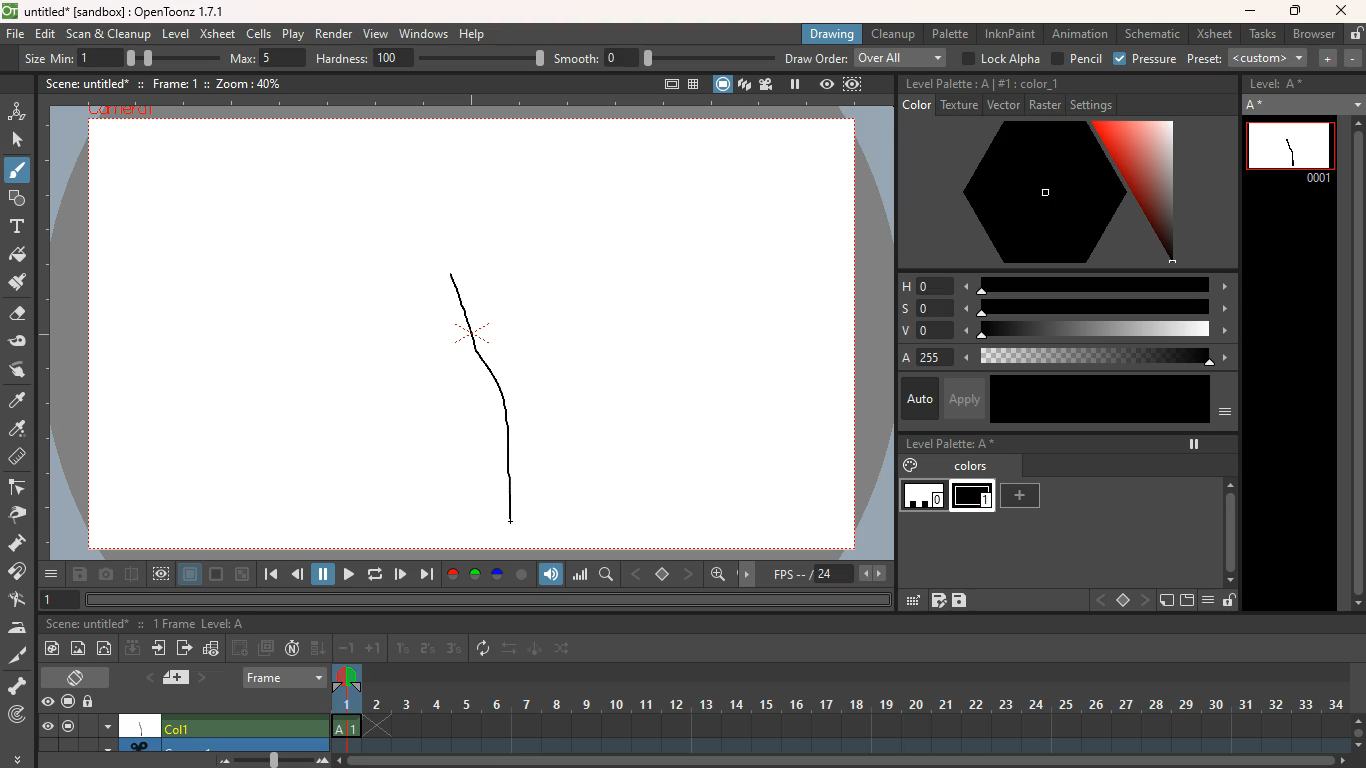  What do you see at coordinates (581, 575) in the screenshot?
I see `scale` at bounding box center [581, 575].